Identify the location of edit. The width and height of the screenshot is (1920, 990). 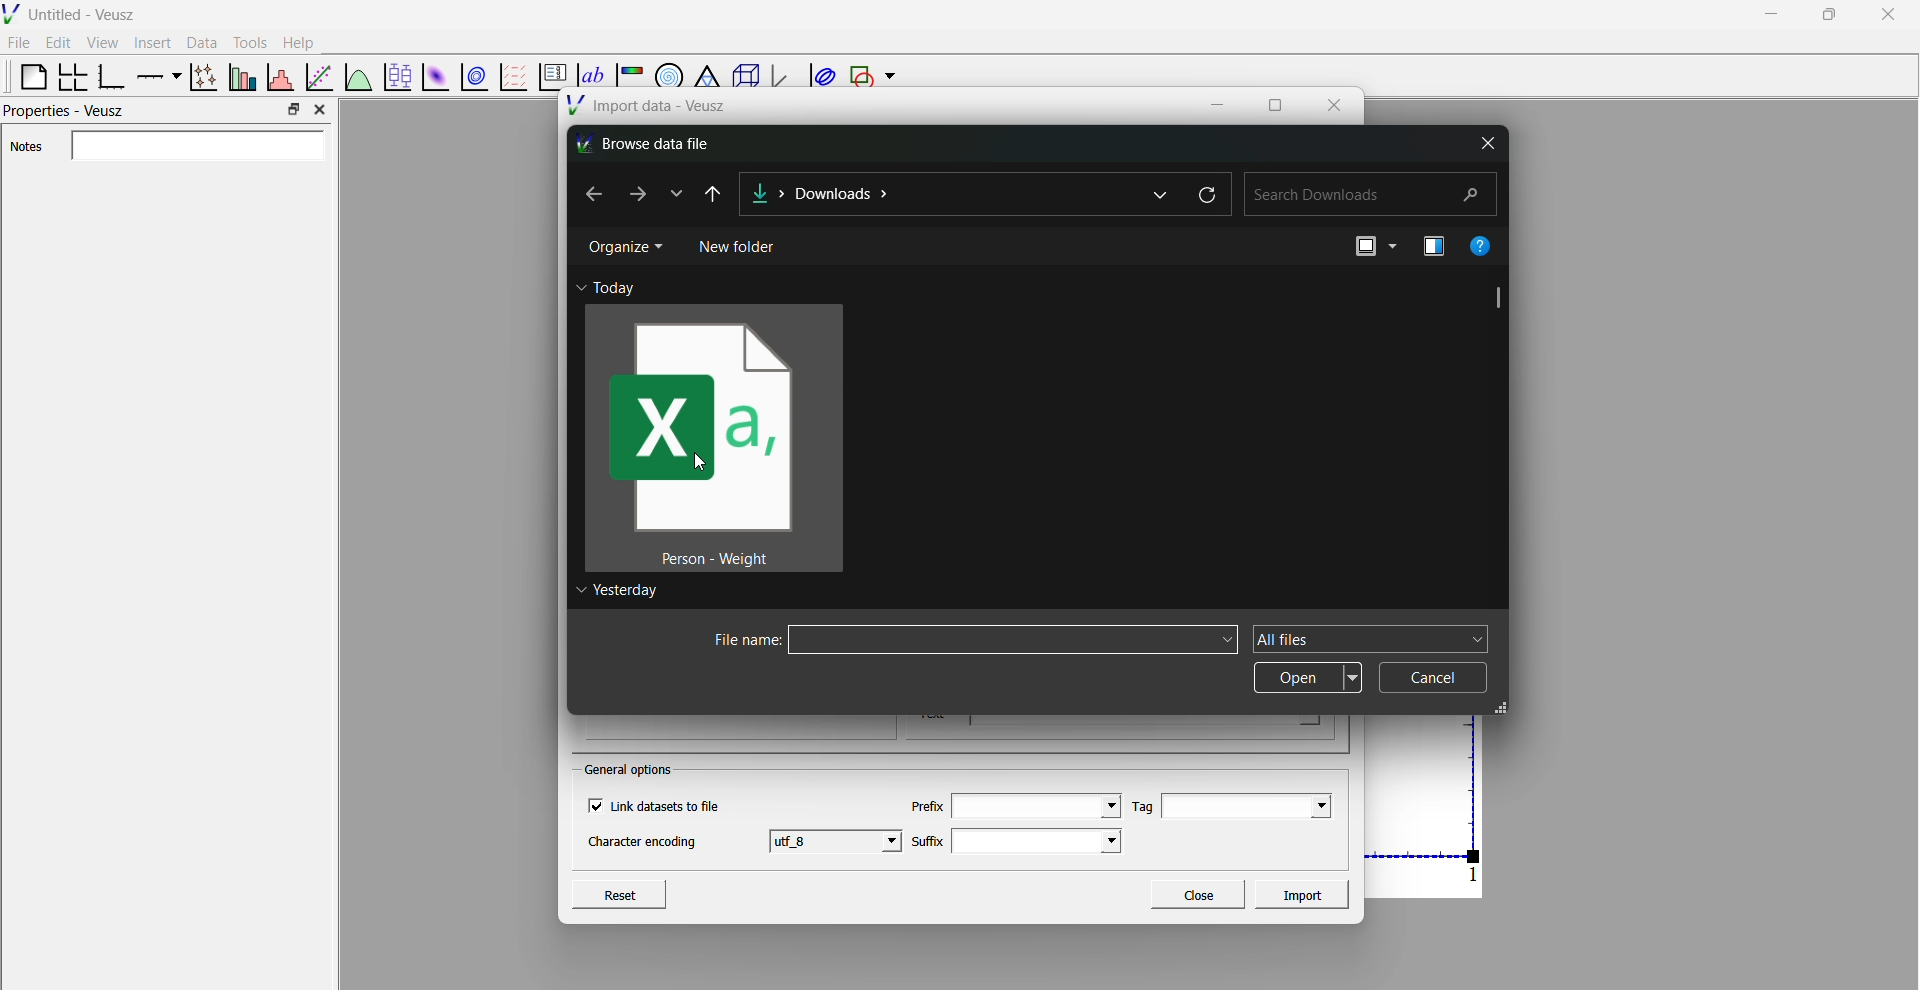
(60, 43).